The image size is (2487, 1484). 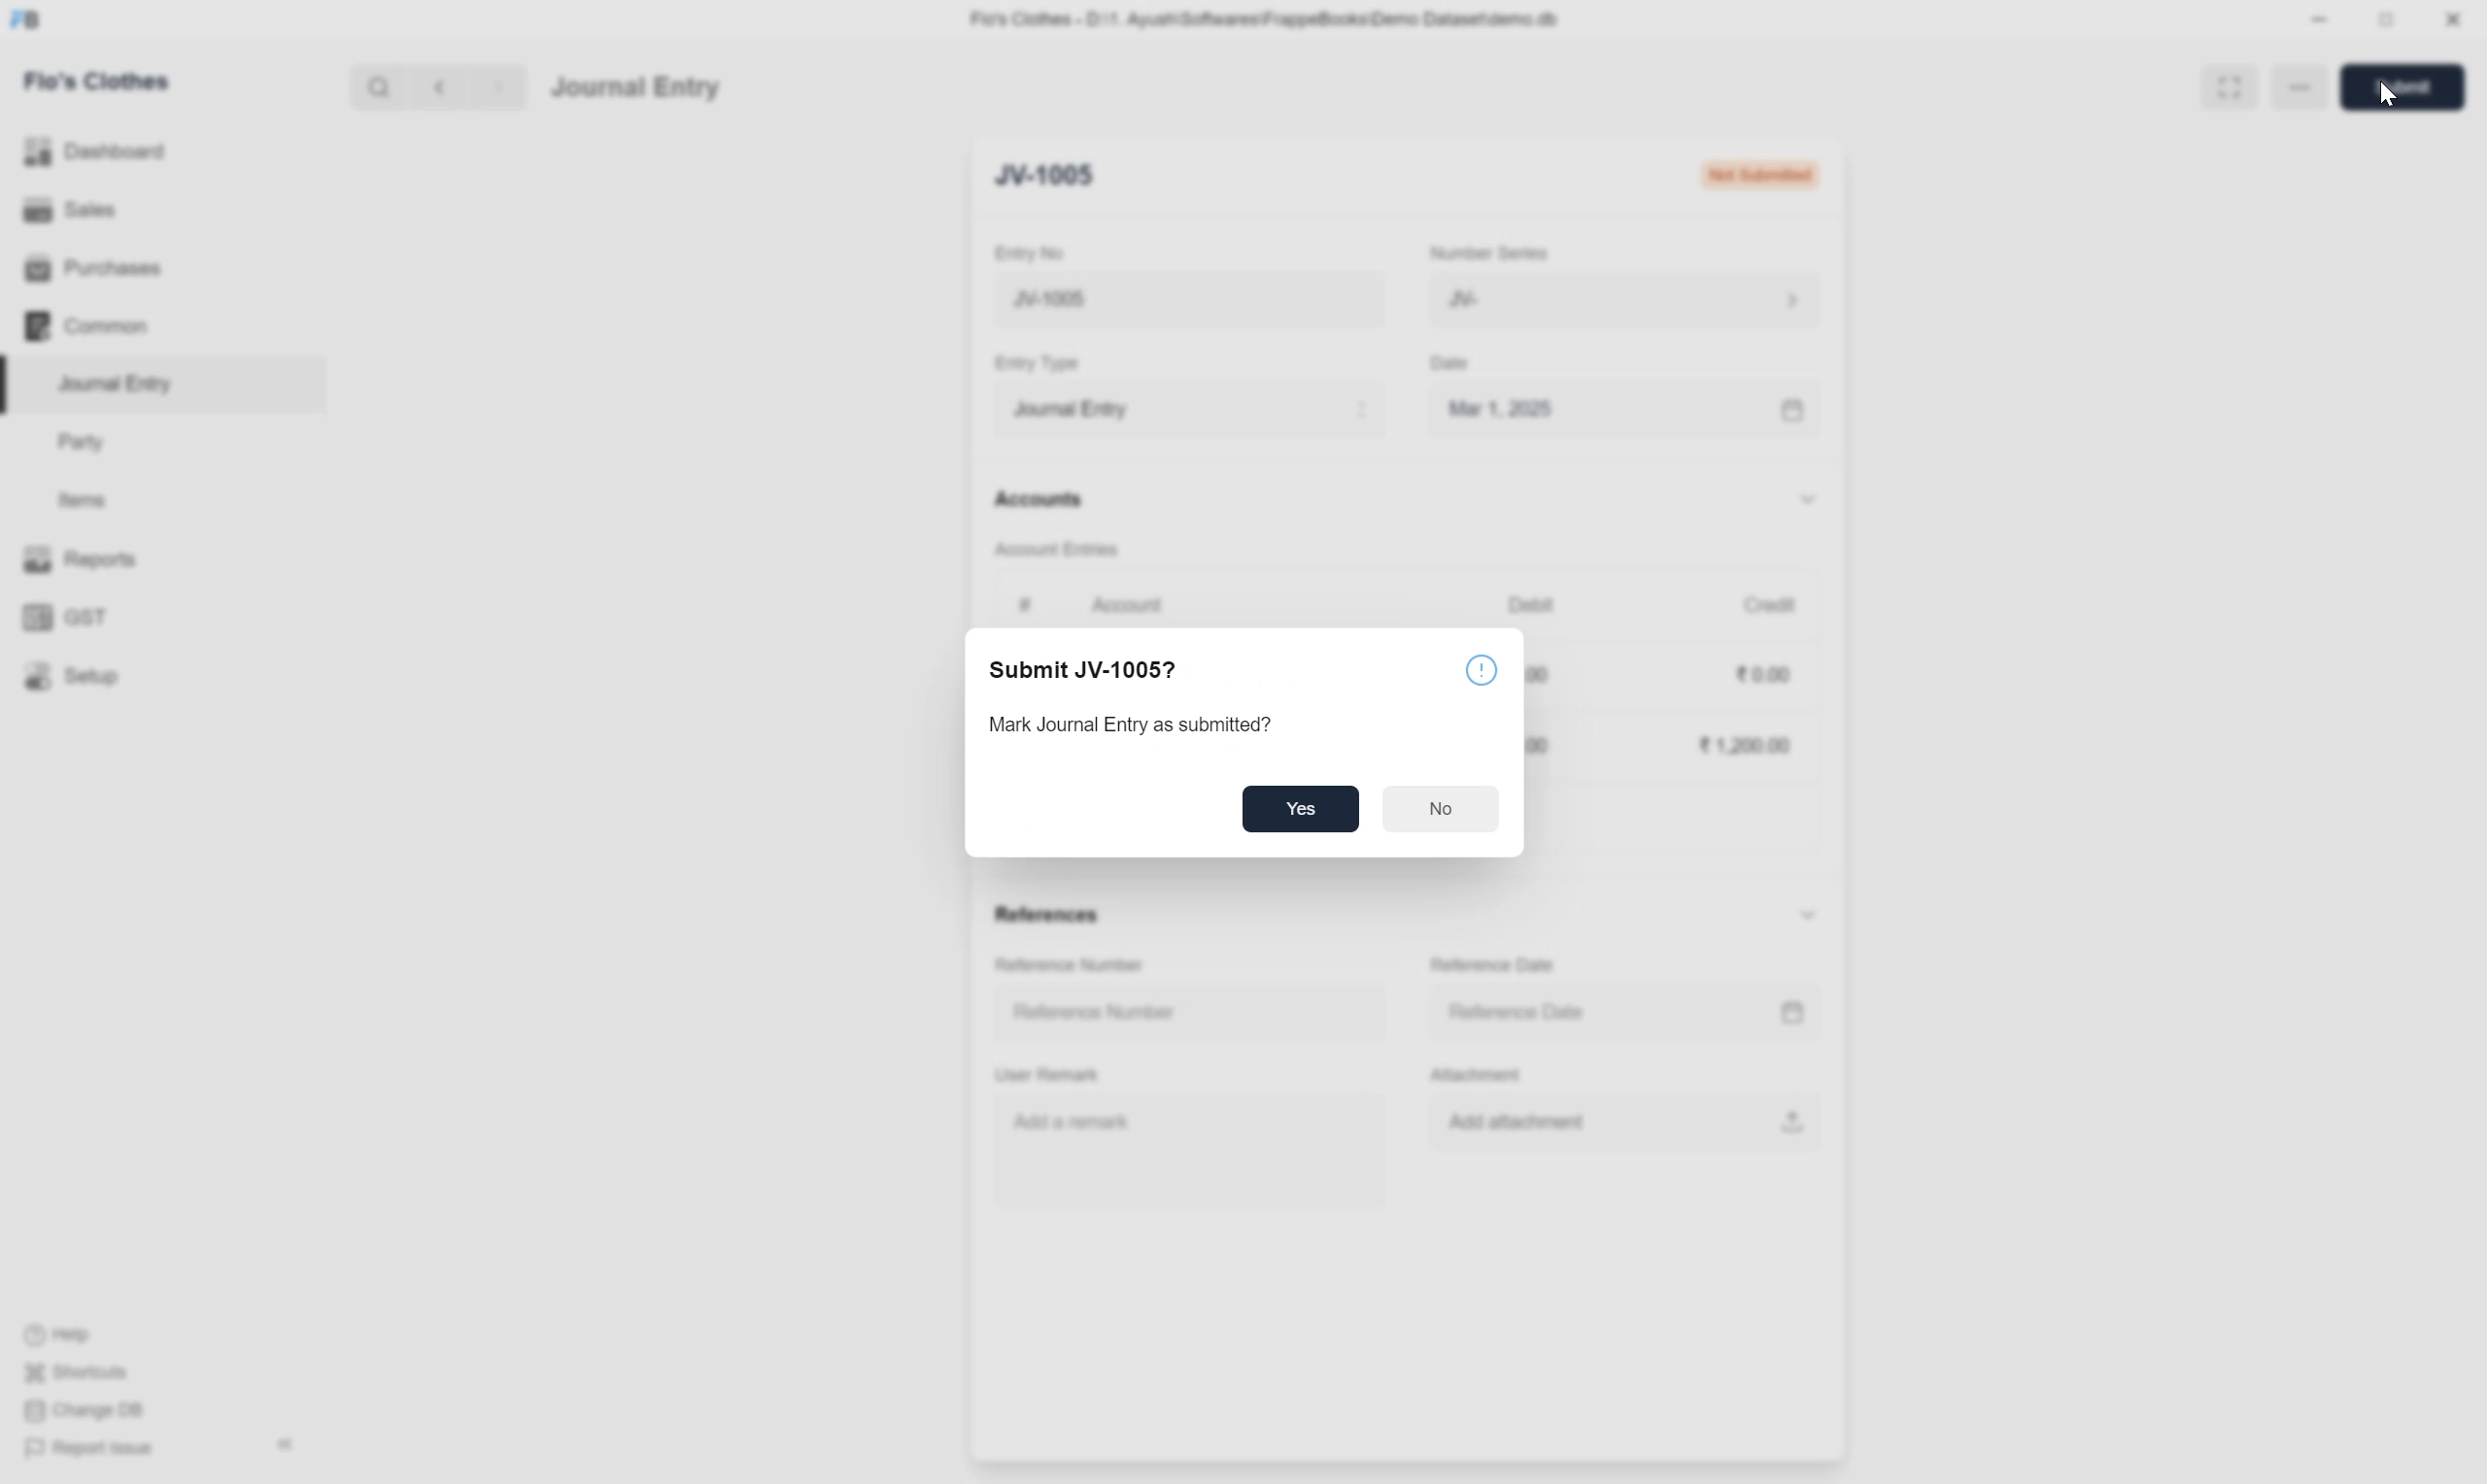 I want to click on Sales, so click(x=69, y=207).